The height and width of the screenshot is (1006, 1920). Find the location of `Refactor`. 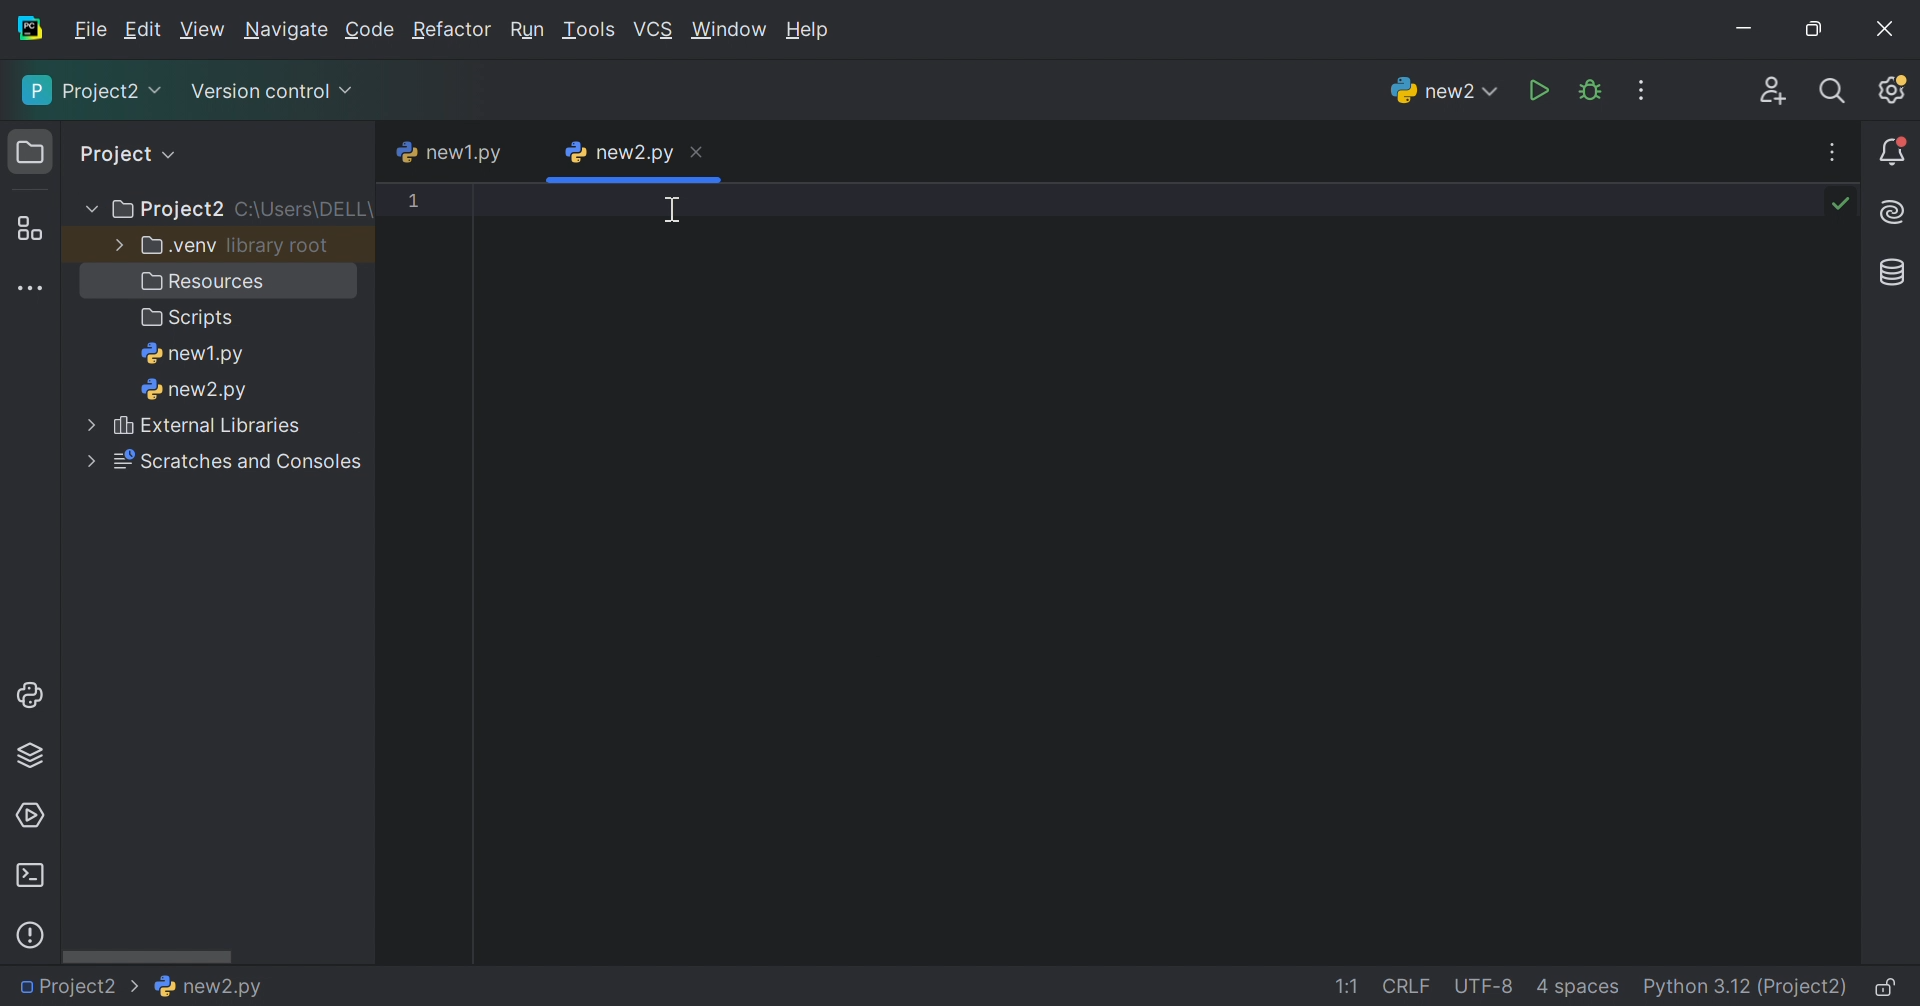

Refactor is located at coordinates (456, 29).